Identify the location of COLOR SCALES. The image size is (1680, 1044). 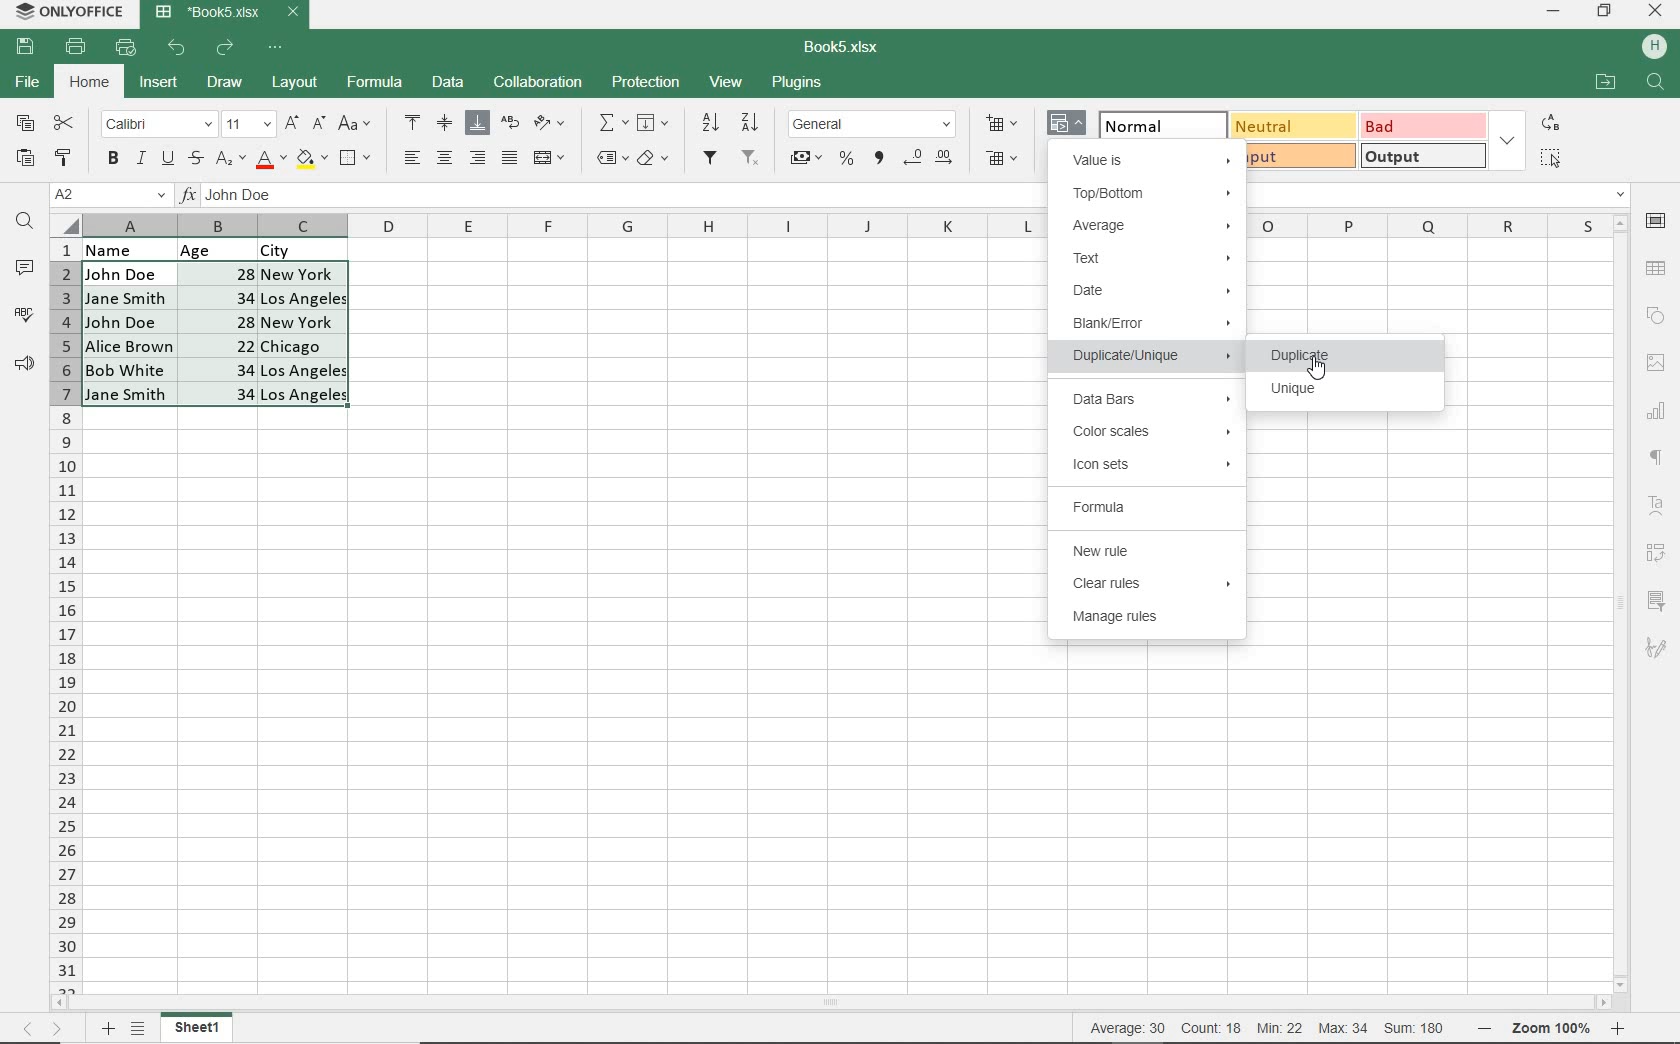
(1152, 431).